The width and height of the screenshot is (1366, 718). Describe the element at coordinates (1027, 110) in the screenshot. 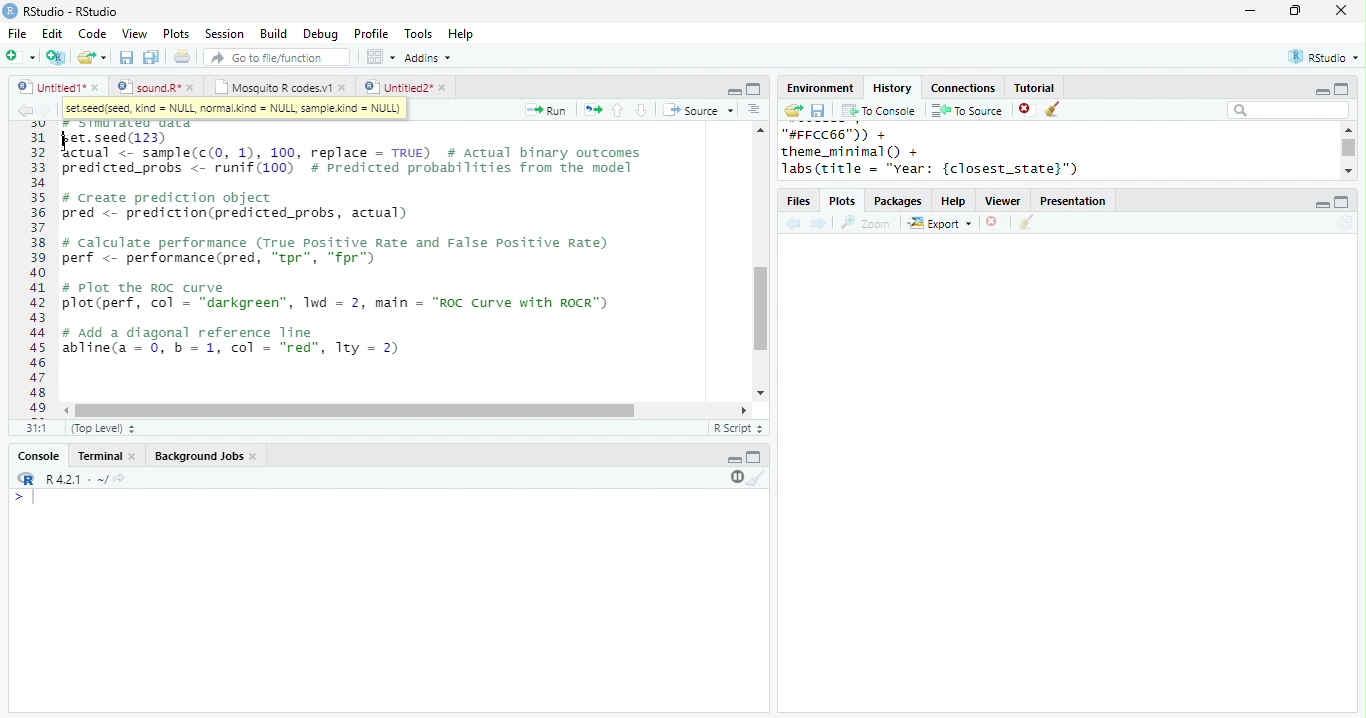

I see `close file` at that location.